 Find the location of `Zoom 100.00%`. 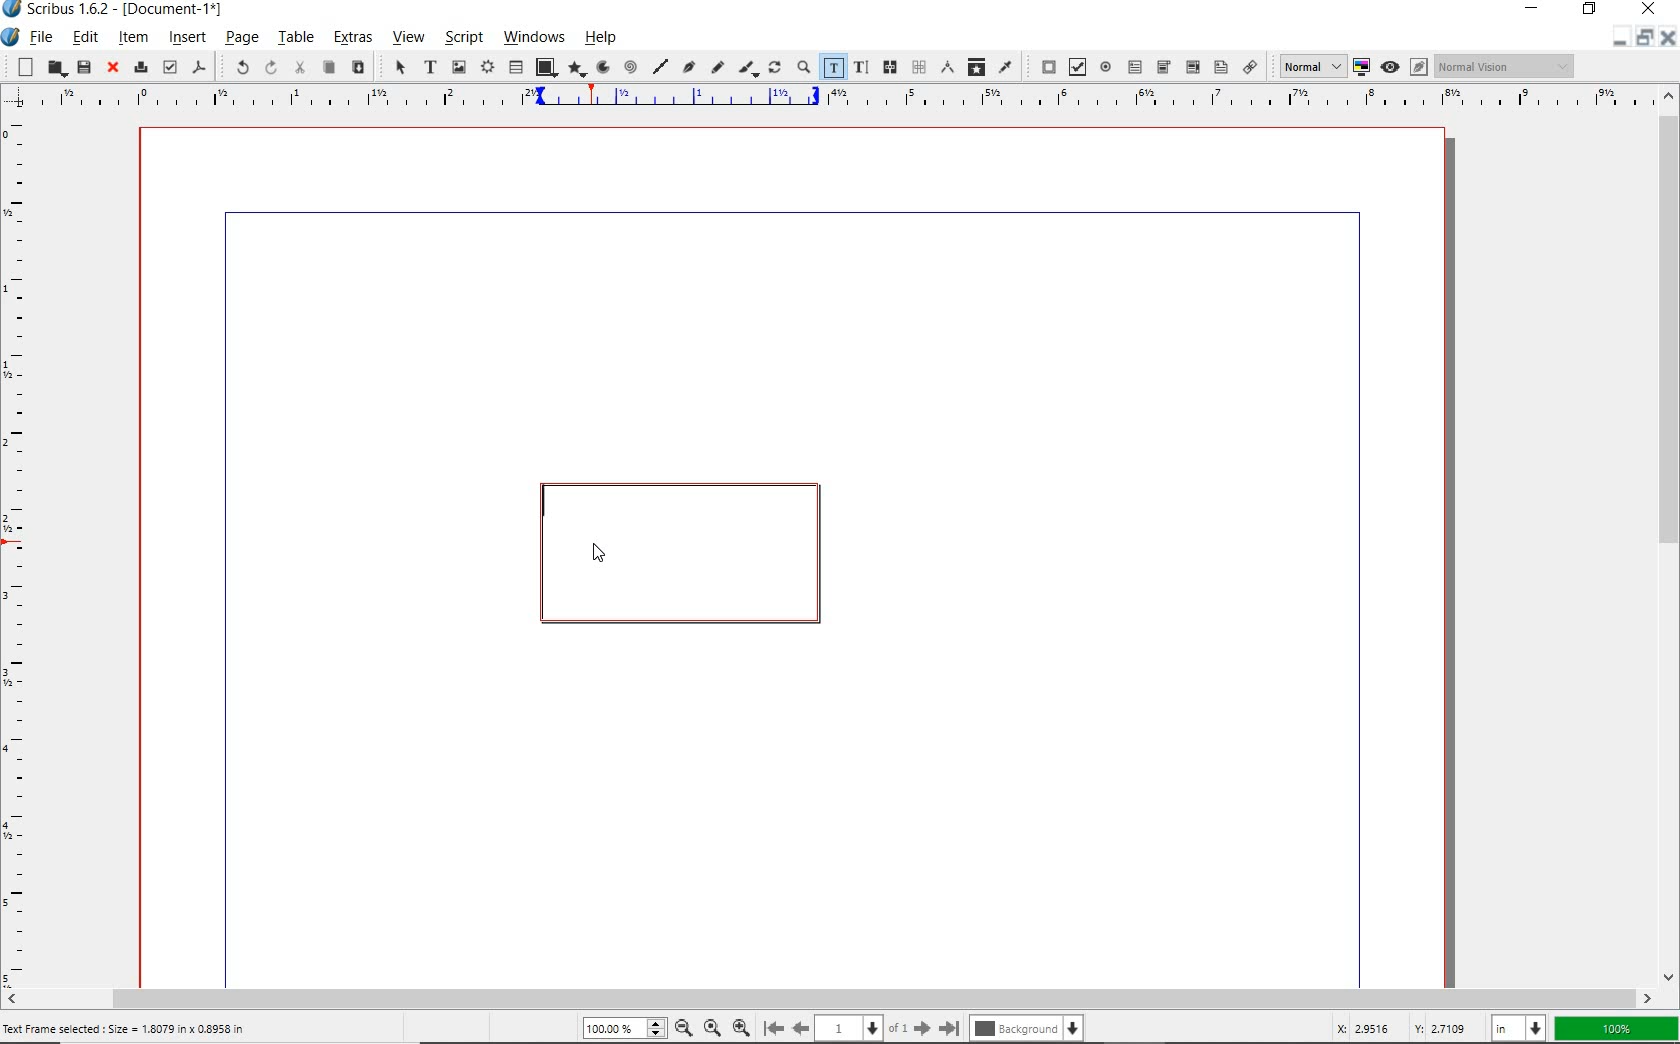

Zoom 100.00% is located at coordinates (625, 1029).